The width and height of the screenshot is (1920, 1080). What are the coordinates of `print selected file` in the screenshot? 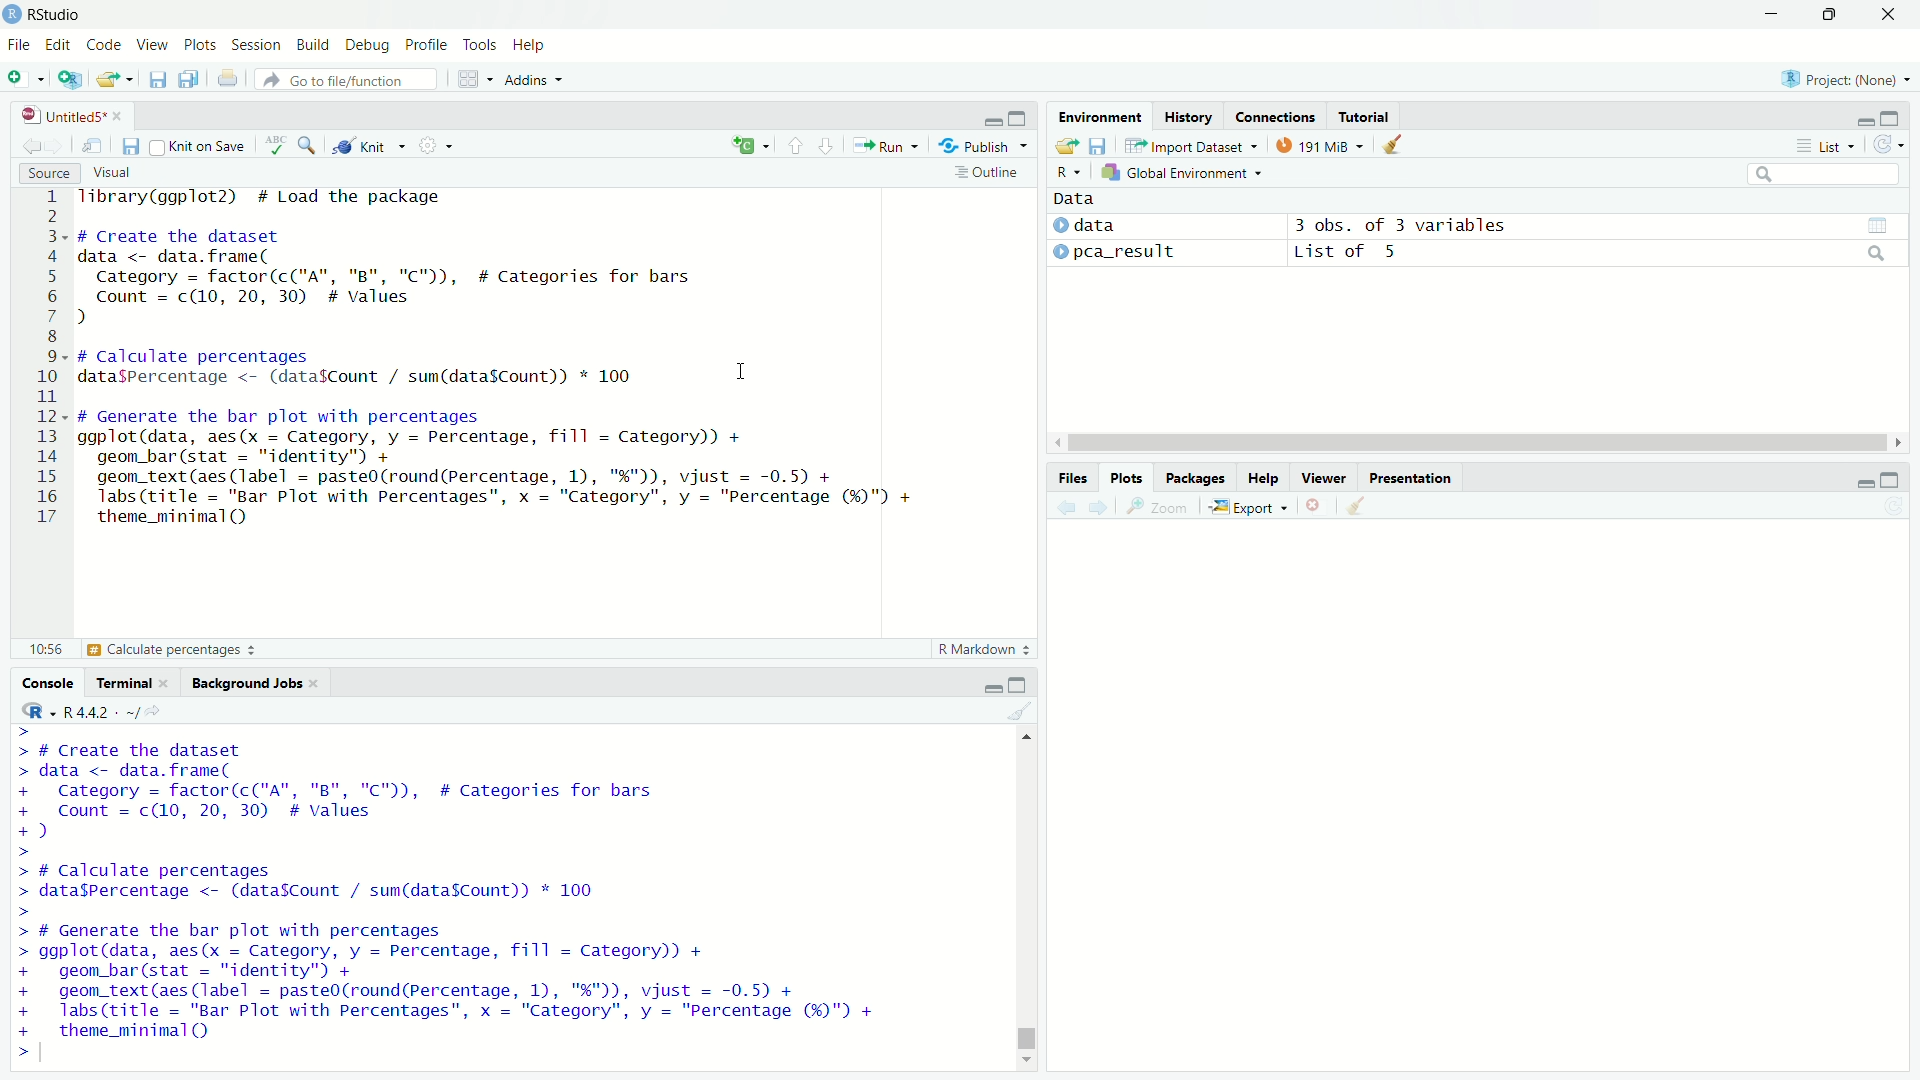 It's located at (228, 78).